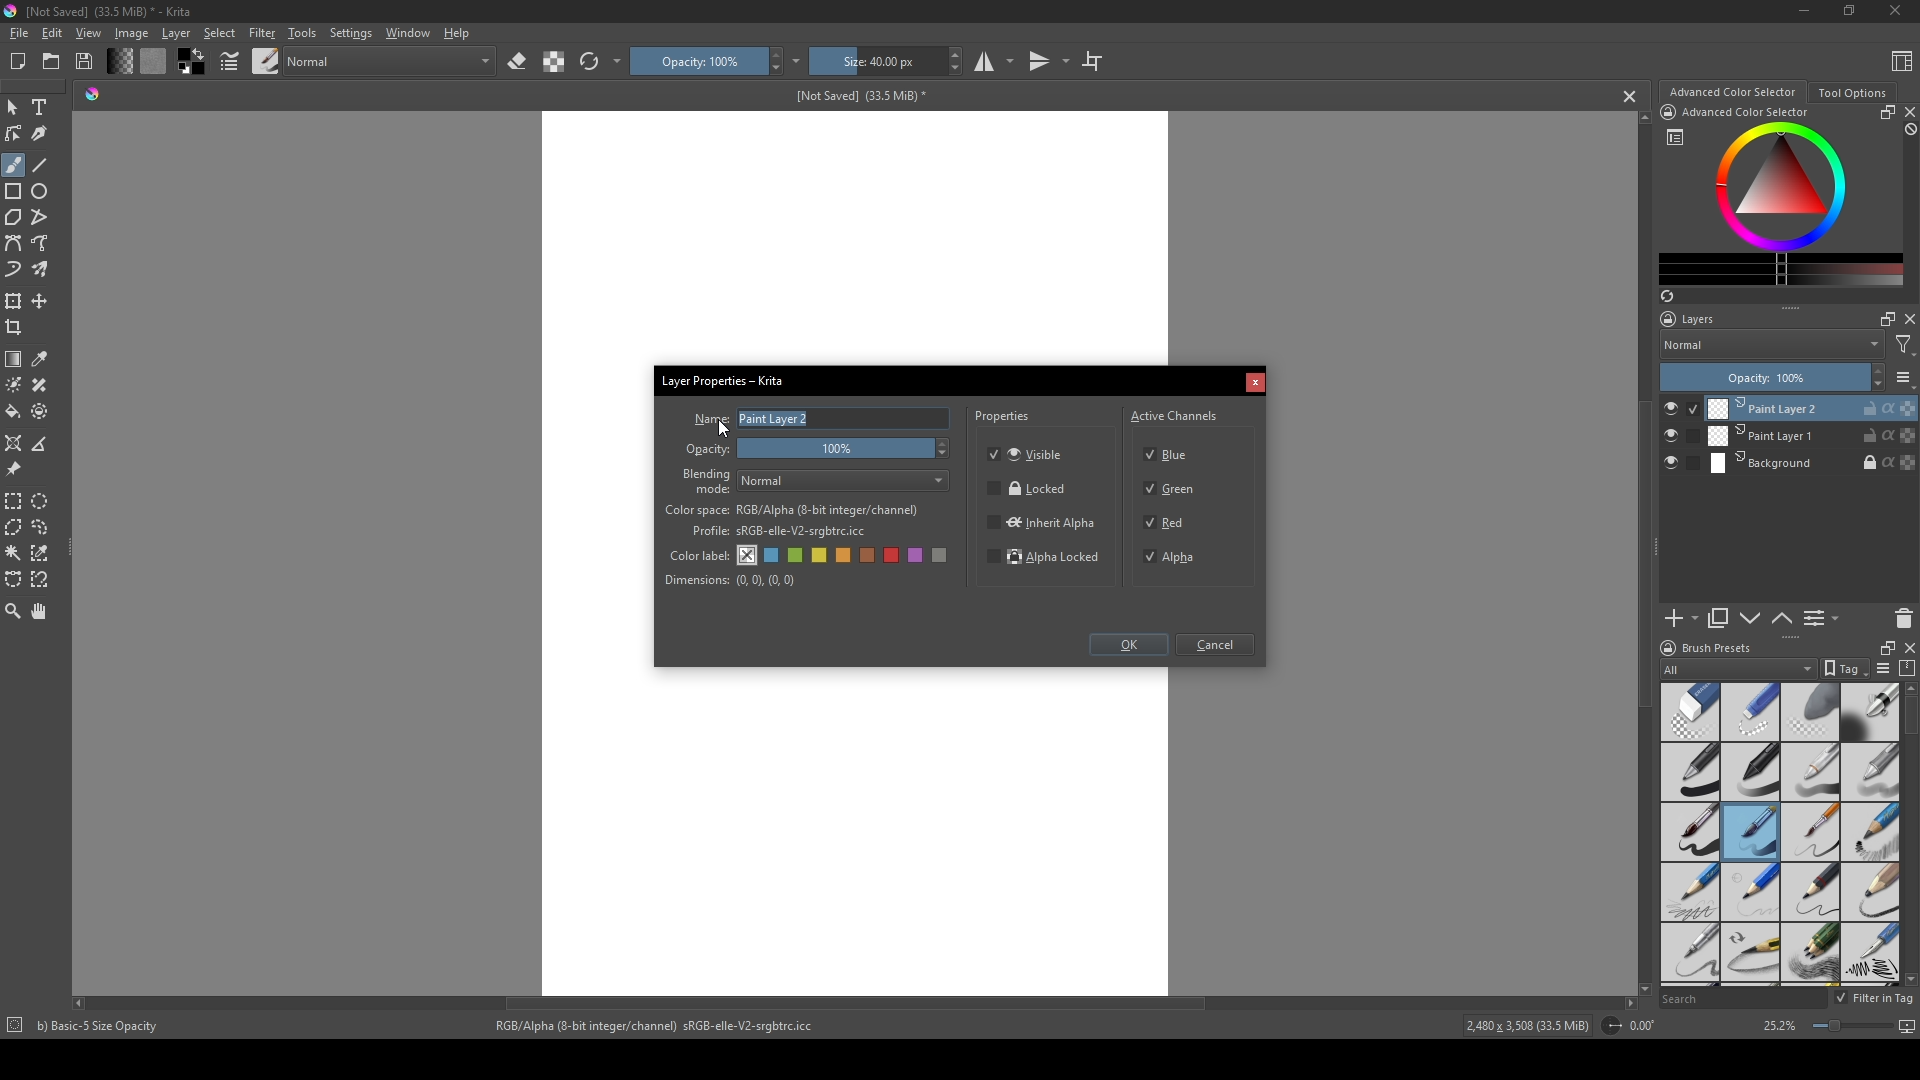 Image resolution: width=1920 pixels, height=1080 pixels. What do you see at coordinates (1871, 891) in the screenshot?
I see `pencil` at bounding box center [1871, 891].